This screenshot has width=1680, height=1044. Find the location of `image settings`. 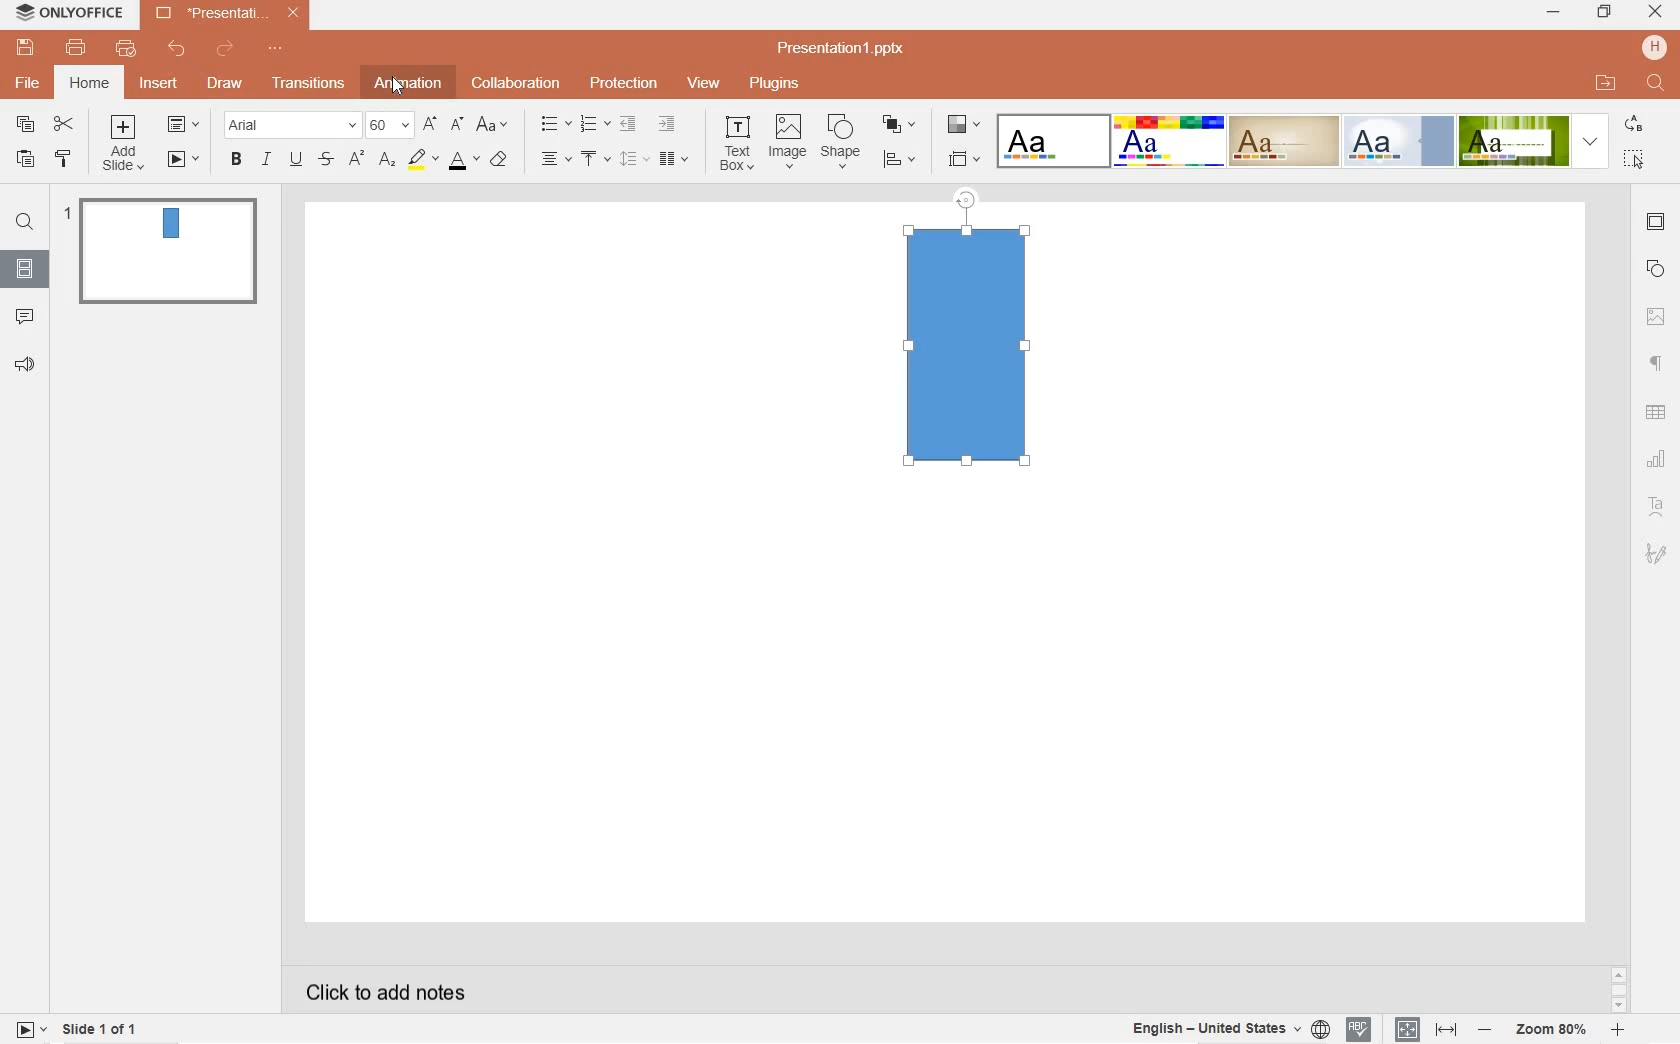

image settings is located at coordinates (1656, 317).